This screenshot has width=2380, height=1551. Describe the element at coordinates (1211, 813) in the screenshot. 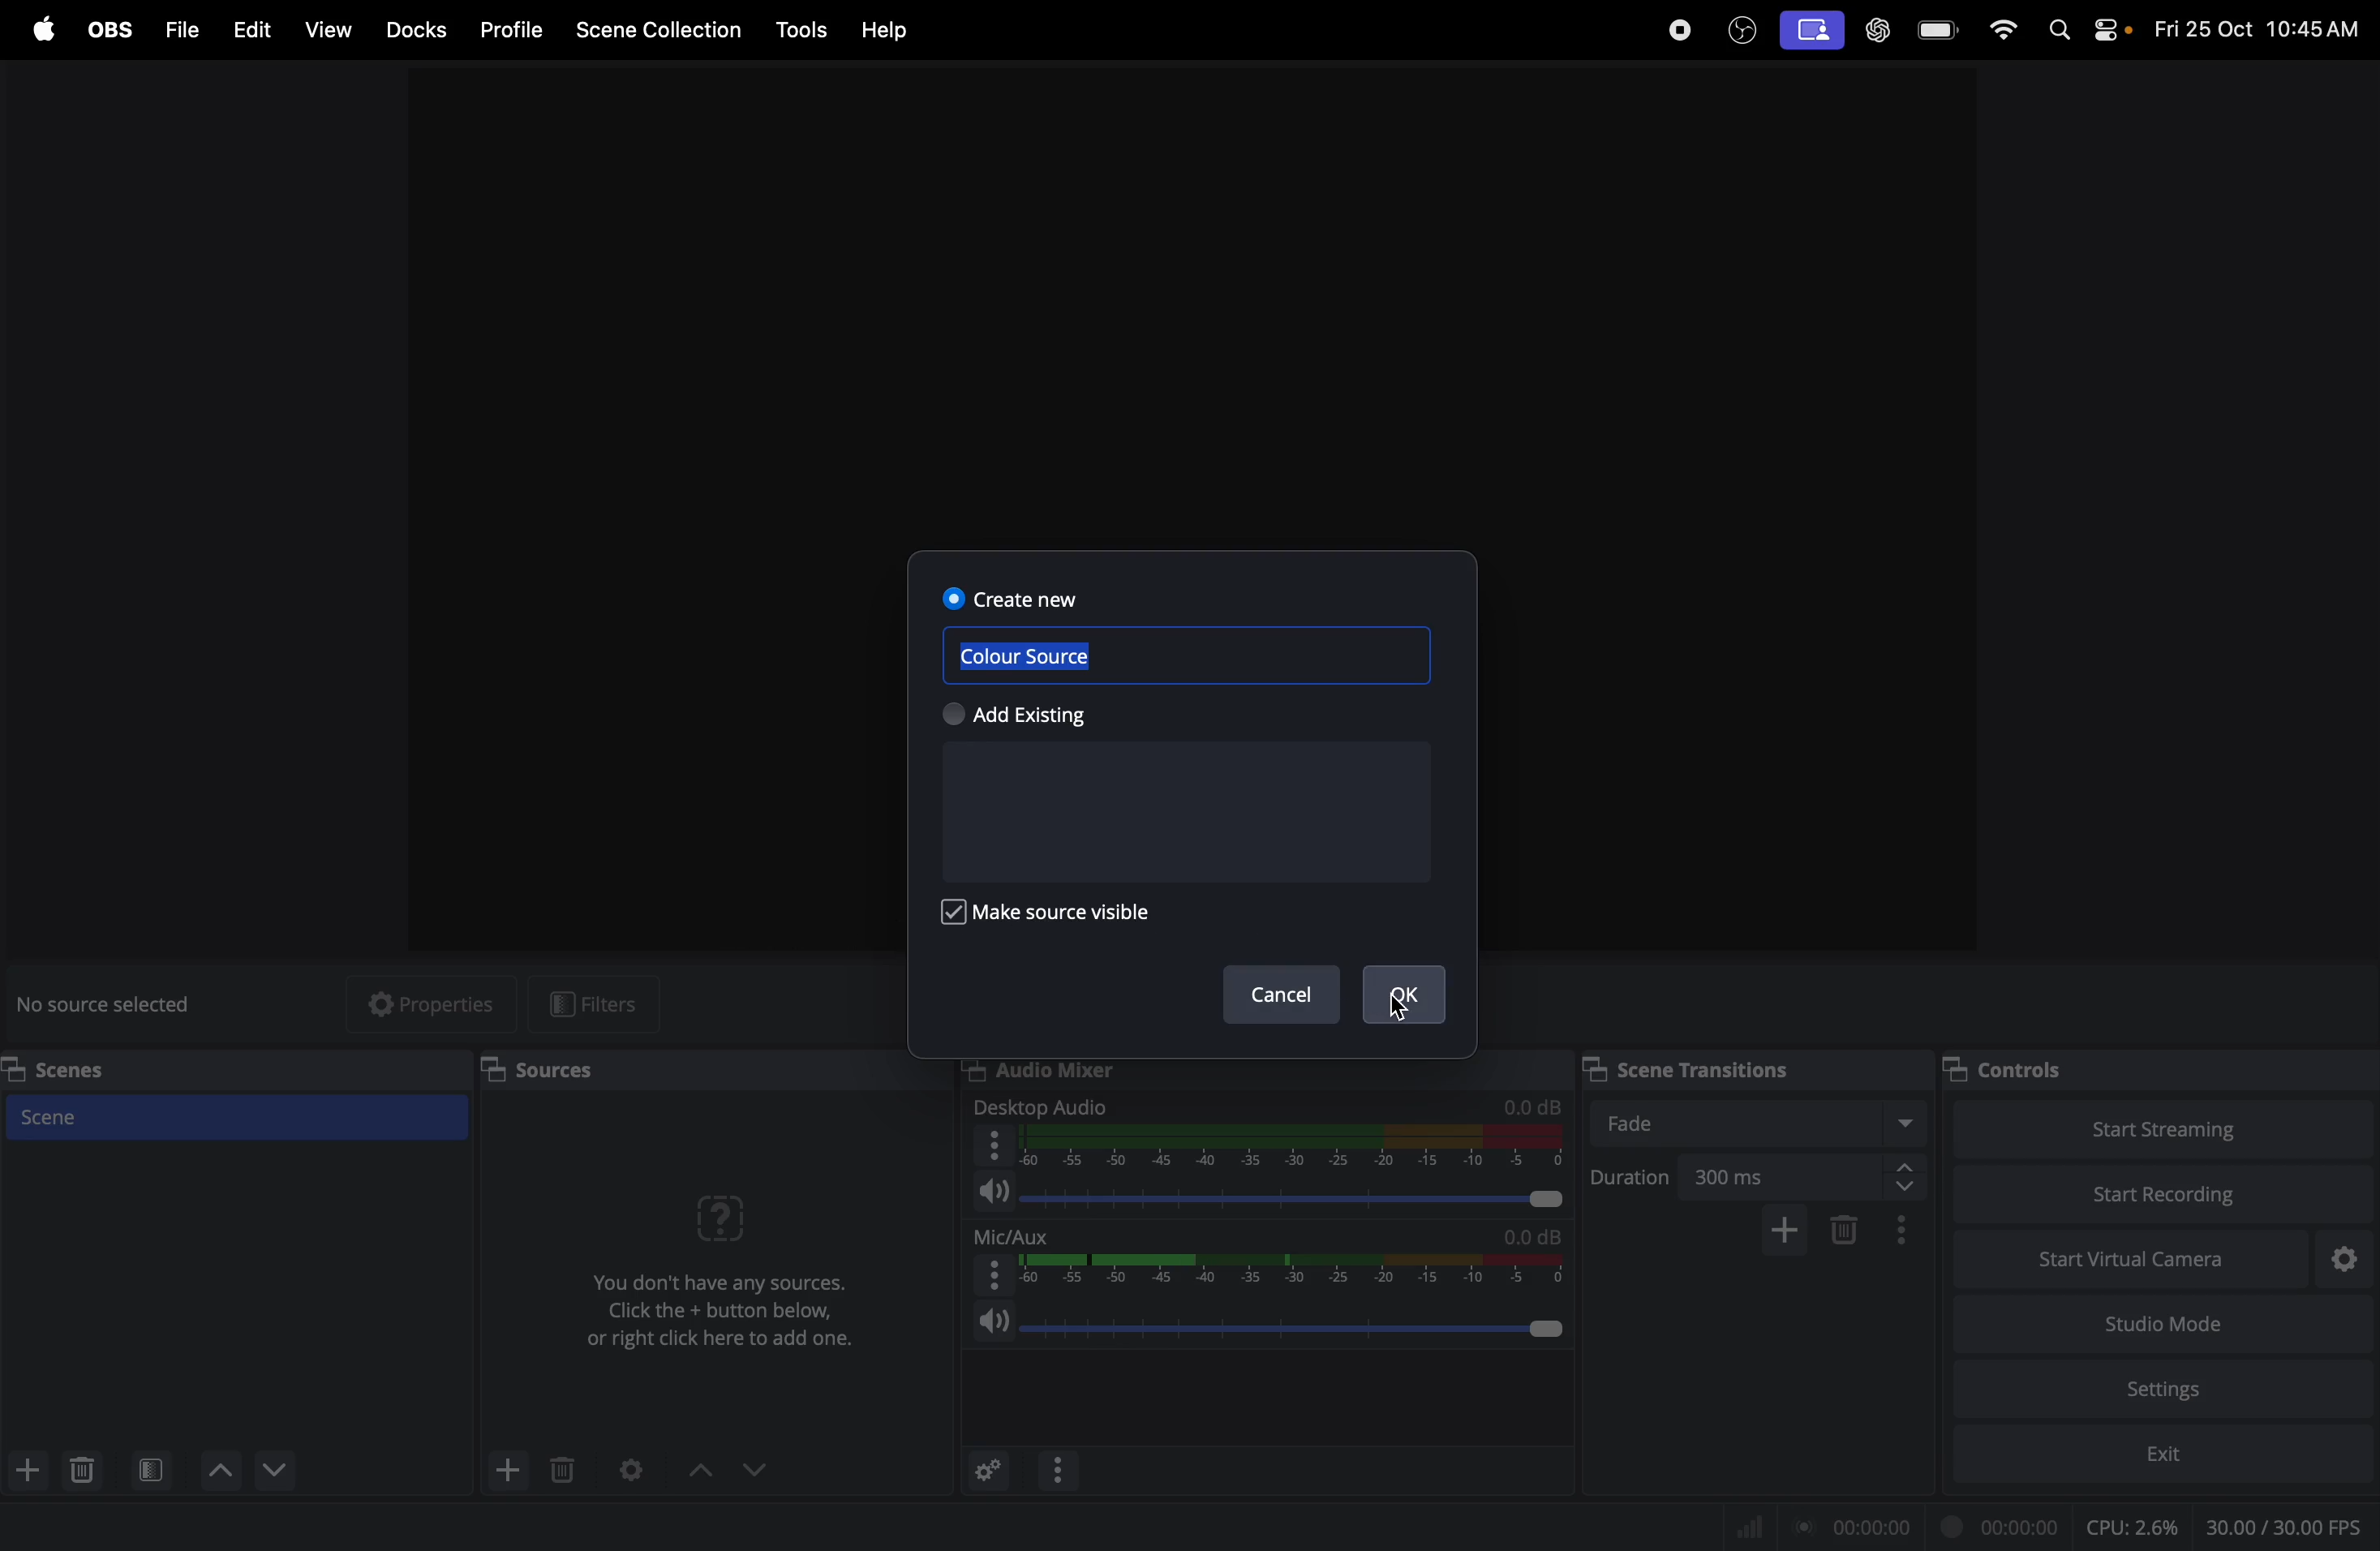

I see `existing sources` at that location.